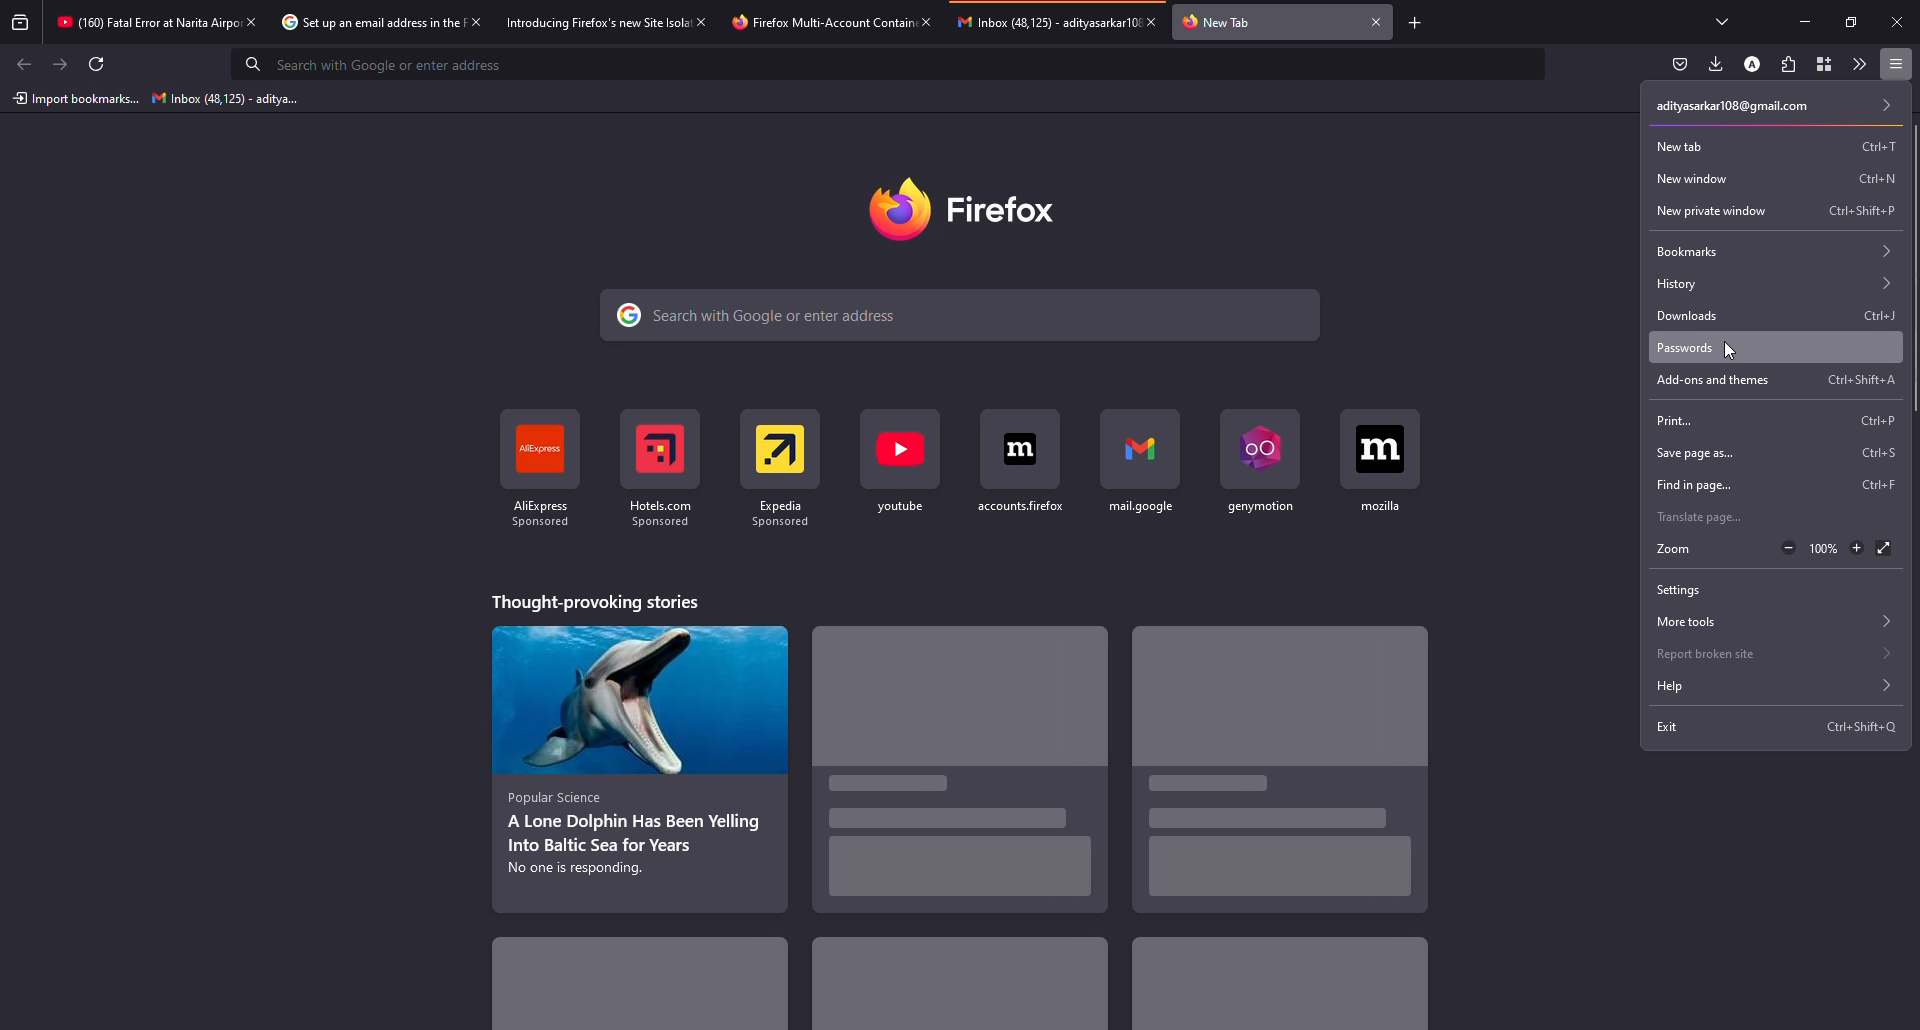 The width and height of the screenshot is (1920, 1030). Describe the element at coordinates (1704, 380) in the screenshot. I see `add ons` at that location.